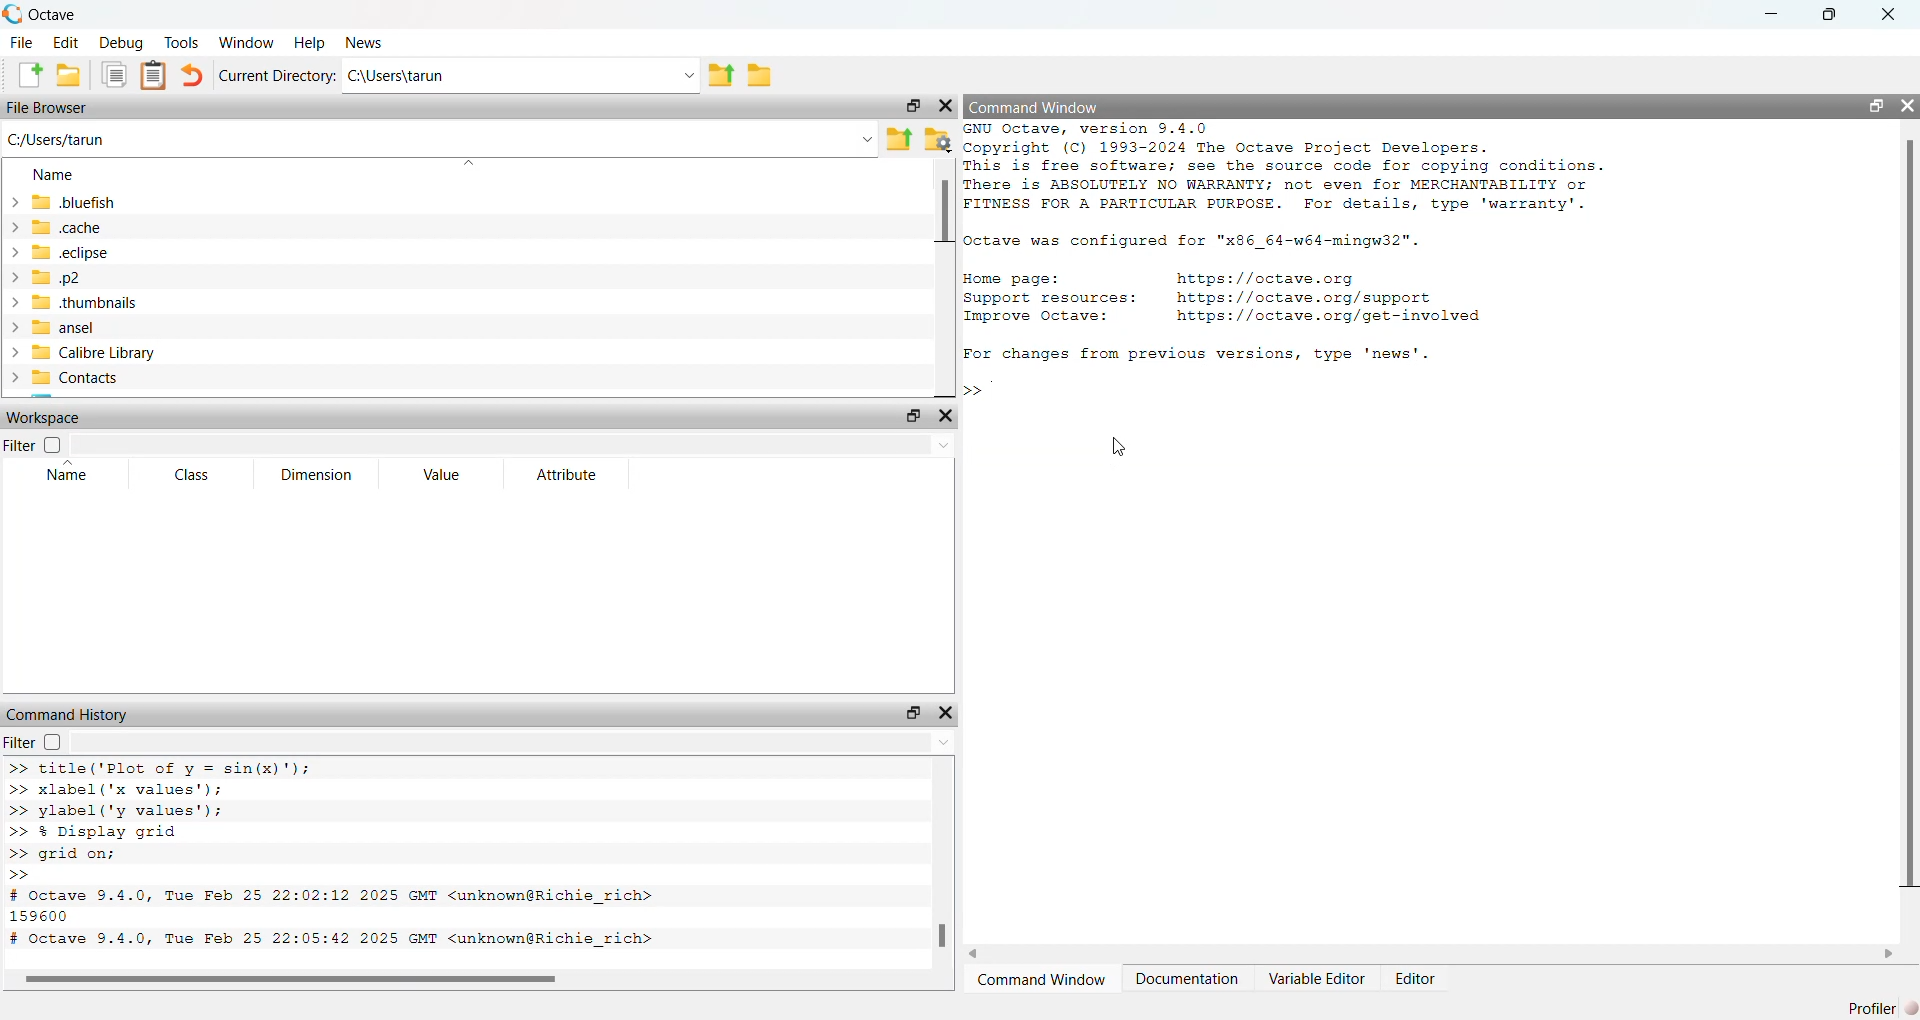 The width and height of the screenshot is (1920, 1020). I want to click on folder settings, so click(937, 139).